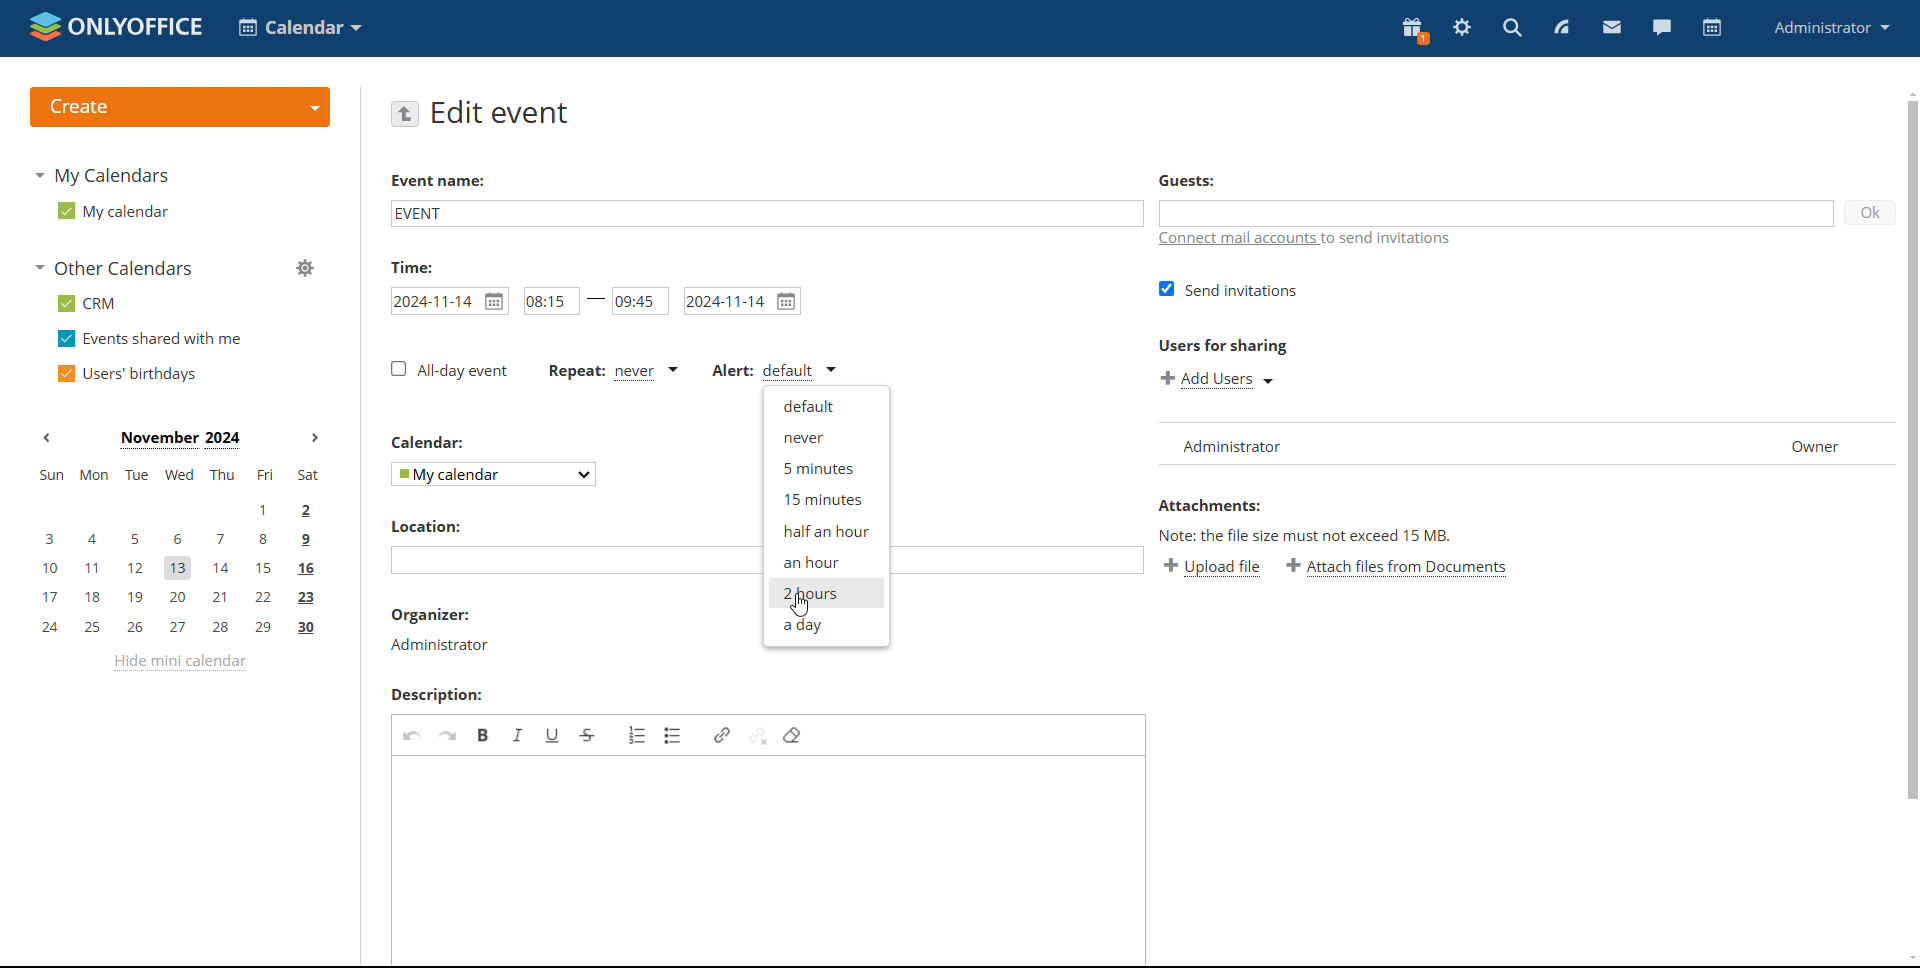 This screenshot has width=1920, height=968. What do you see at coordinates (1198, 184) in the screenshot?
I see `guest label` at bounding box center [1198, 184].